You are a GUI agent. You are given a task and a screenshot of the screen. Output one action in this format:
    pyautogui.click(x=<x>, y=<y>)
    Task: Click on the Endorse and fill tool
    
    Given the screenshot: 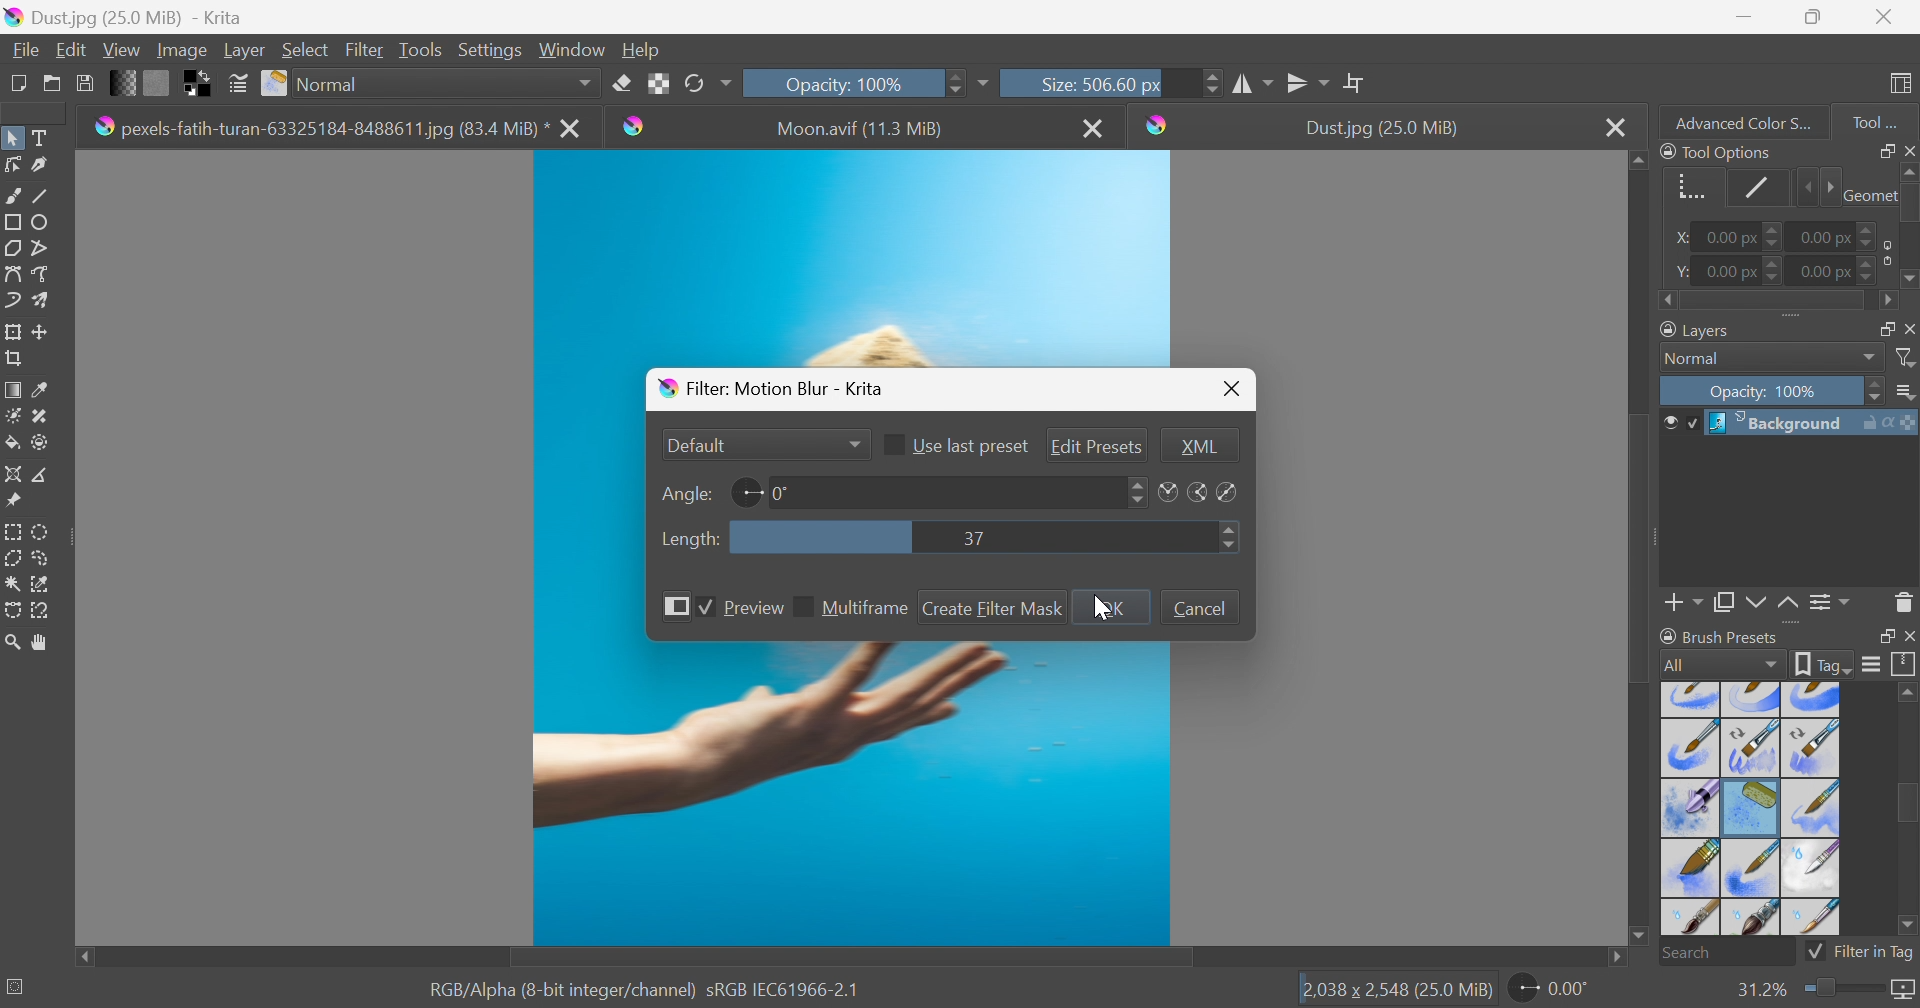 What is the action you would take?
    pyautogui.click(x=40, y=444)
    